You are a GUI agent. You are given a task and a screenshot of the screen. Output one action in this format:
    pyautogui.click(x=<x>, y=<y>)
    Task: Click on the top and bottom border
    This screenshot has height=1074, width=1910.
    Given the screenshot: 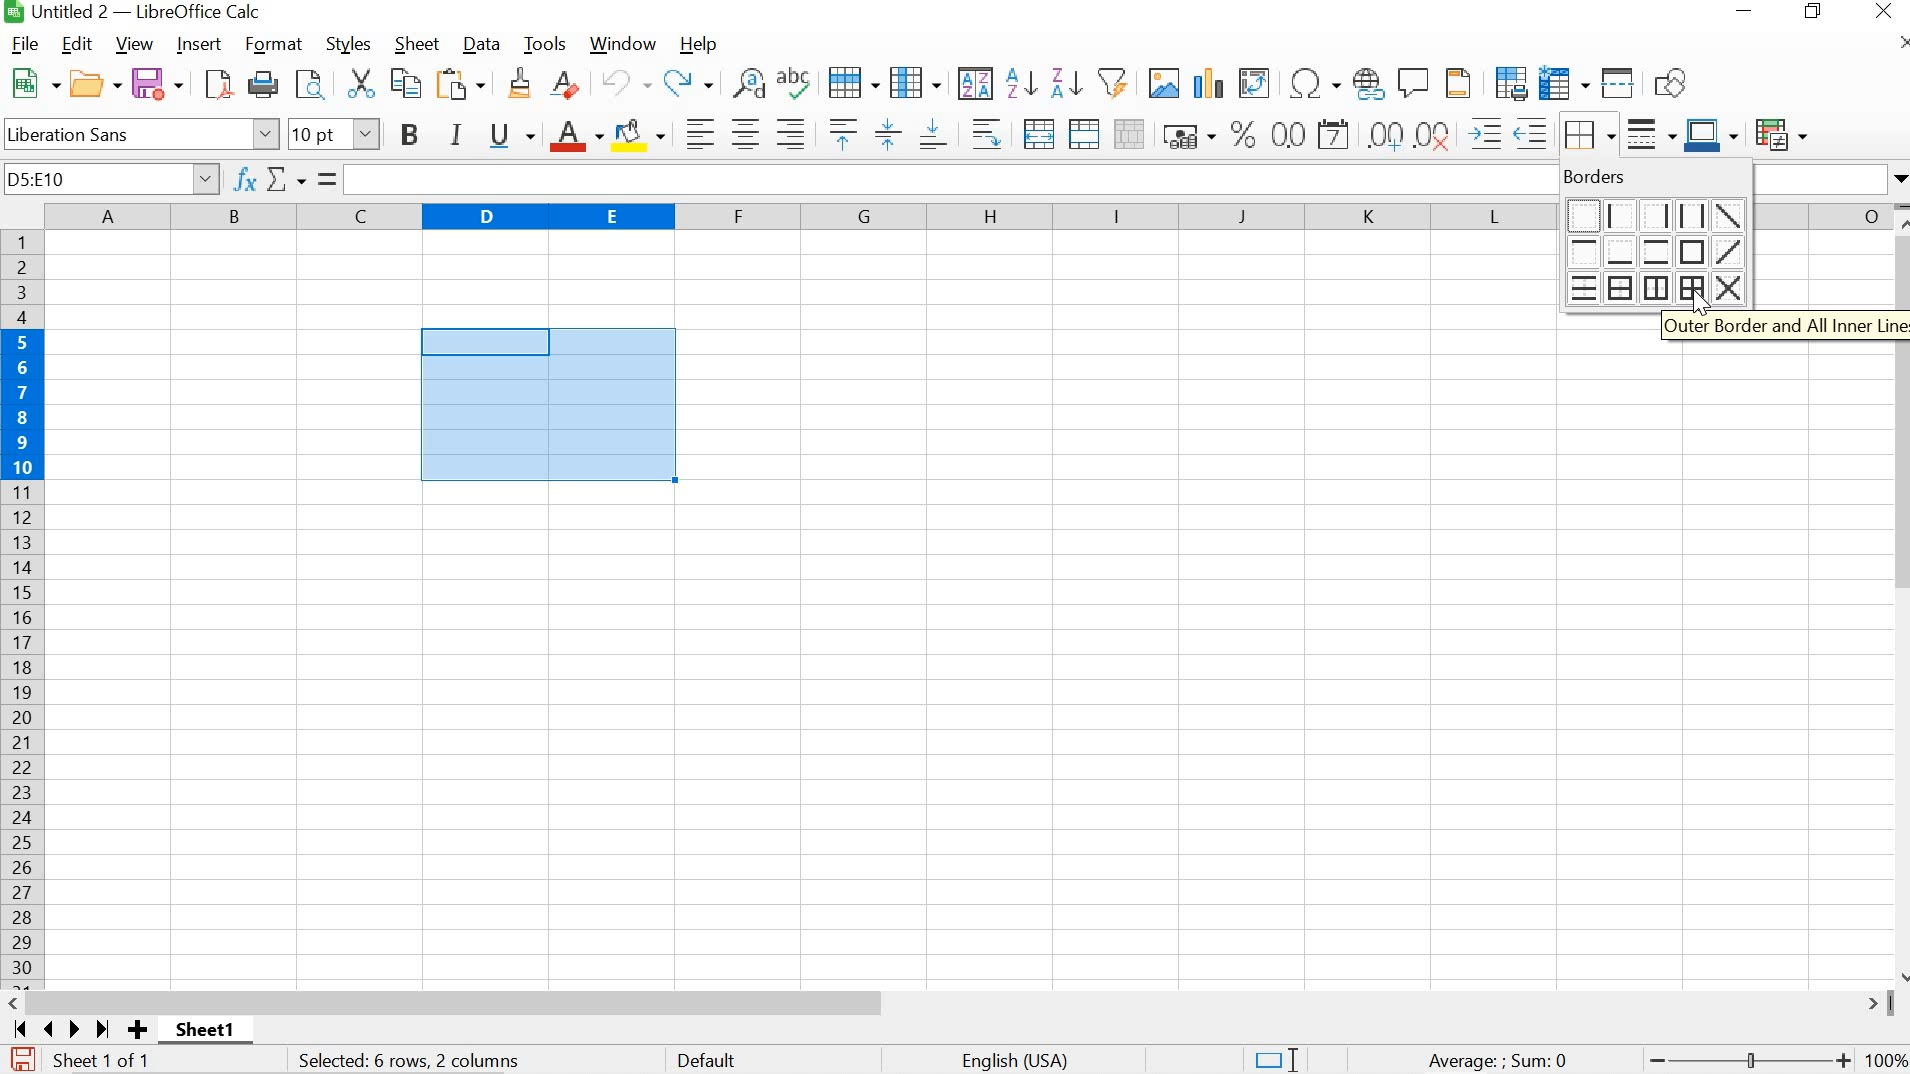 What is the action you would take?
    pyautogui.click(x=1659, y=250)
    